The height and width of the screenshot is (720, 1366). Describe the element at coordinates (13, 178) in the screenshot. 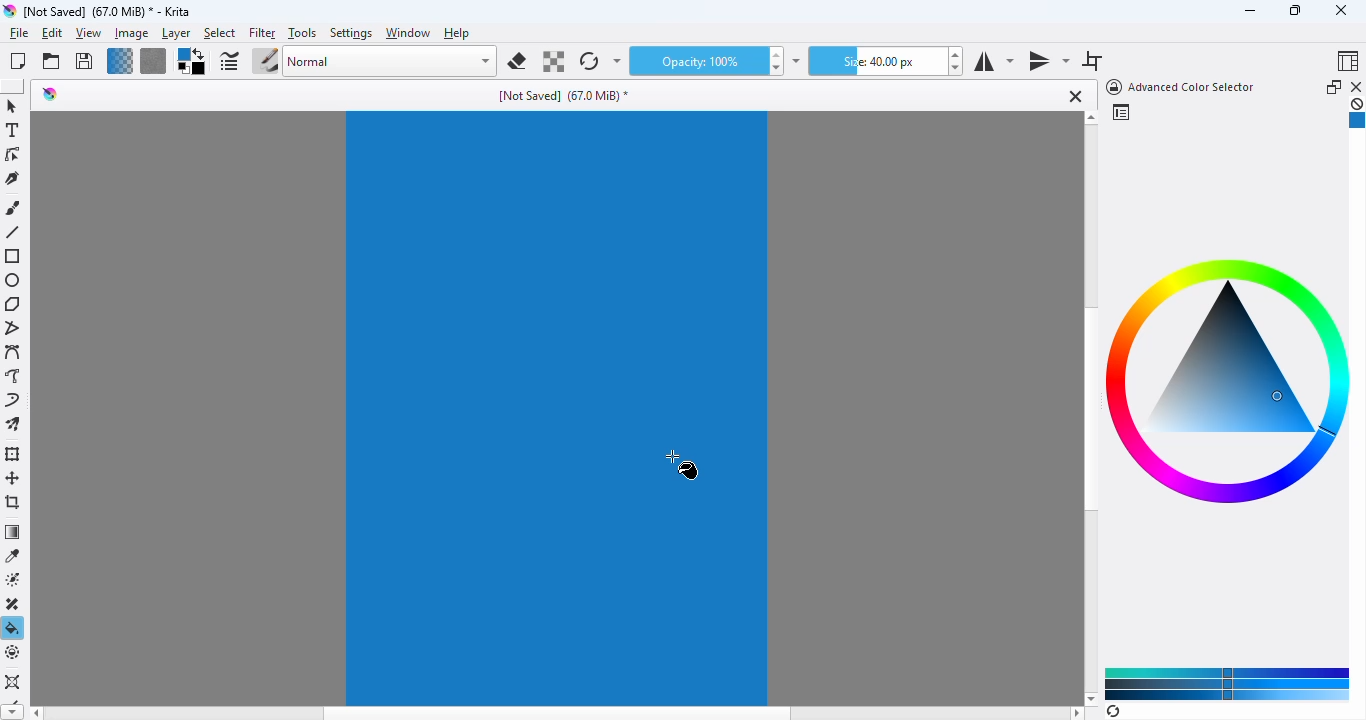

I see `calligraphy` at that location.